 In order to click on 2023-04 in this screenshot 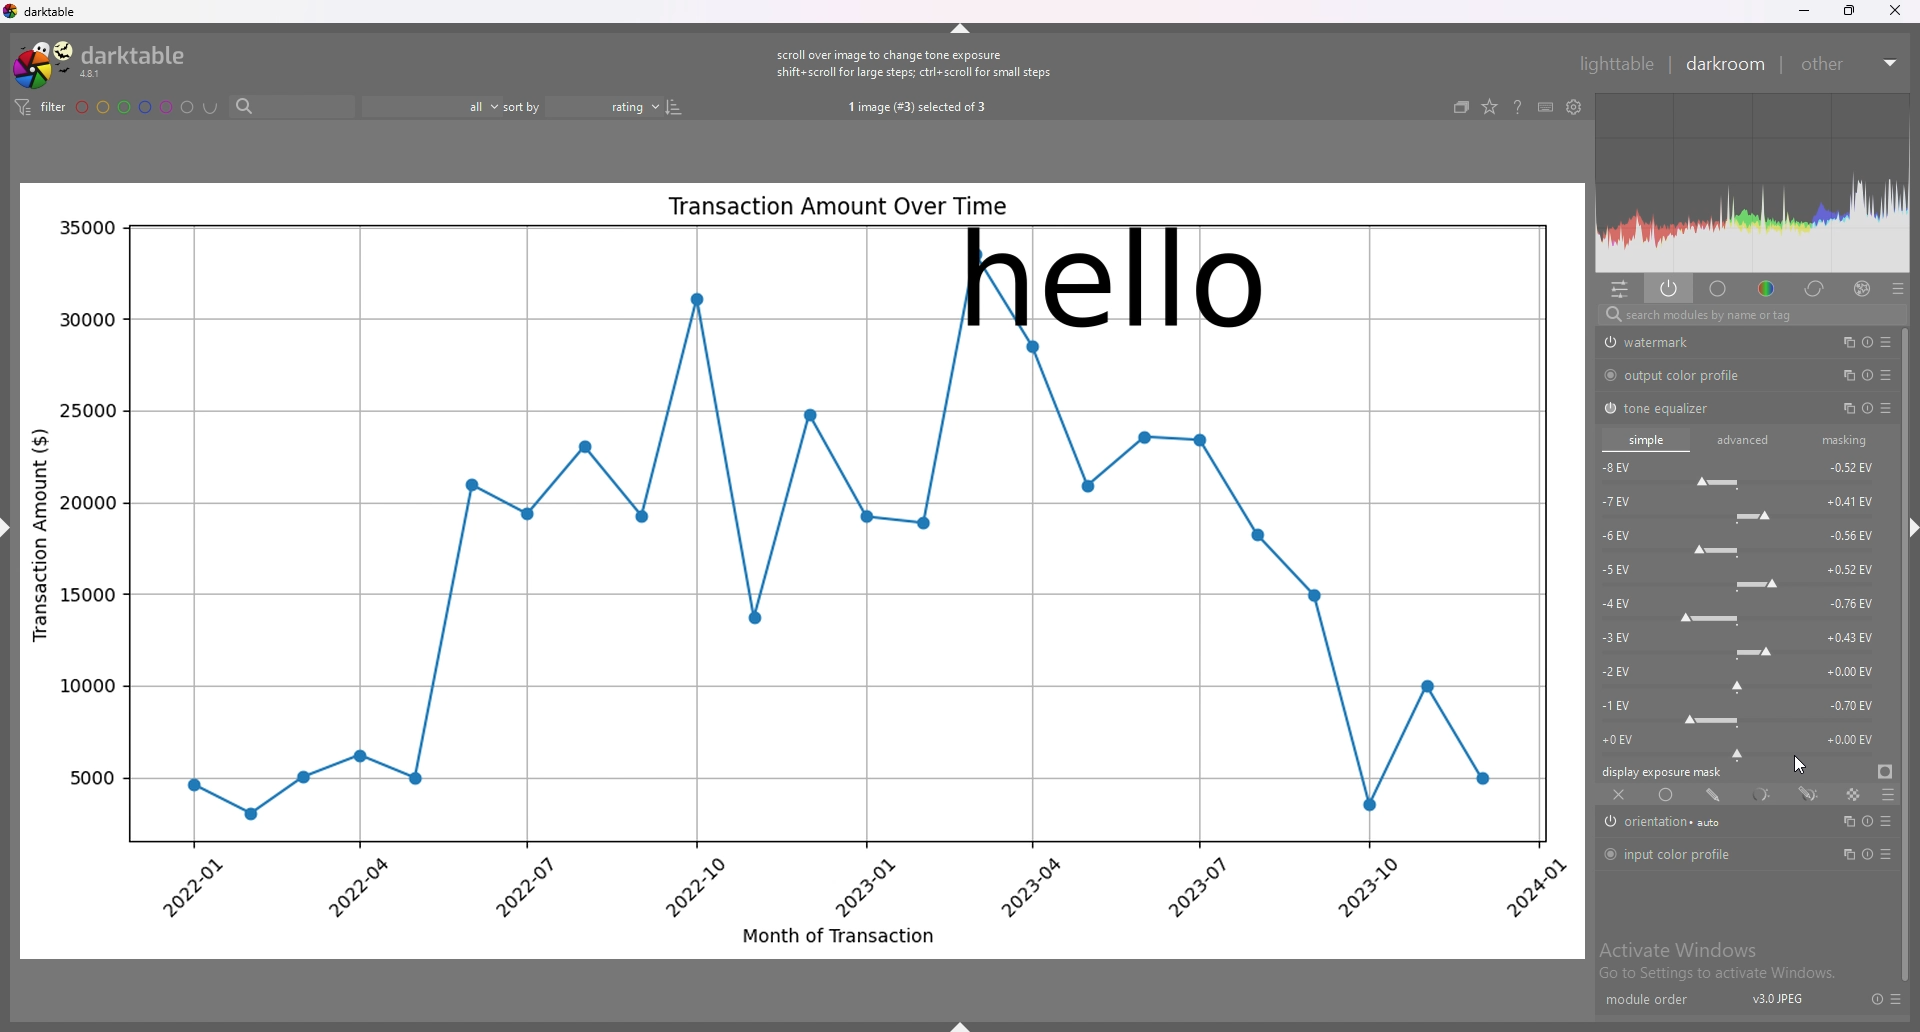, I will do `click(1031, 886)`.